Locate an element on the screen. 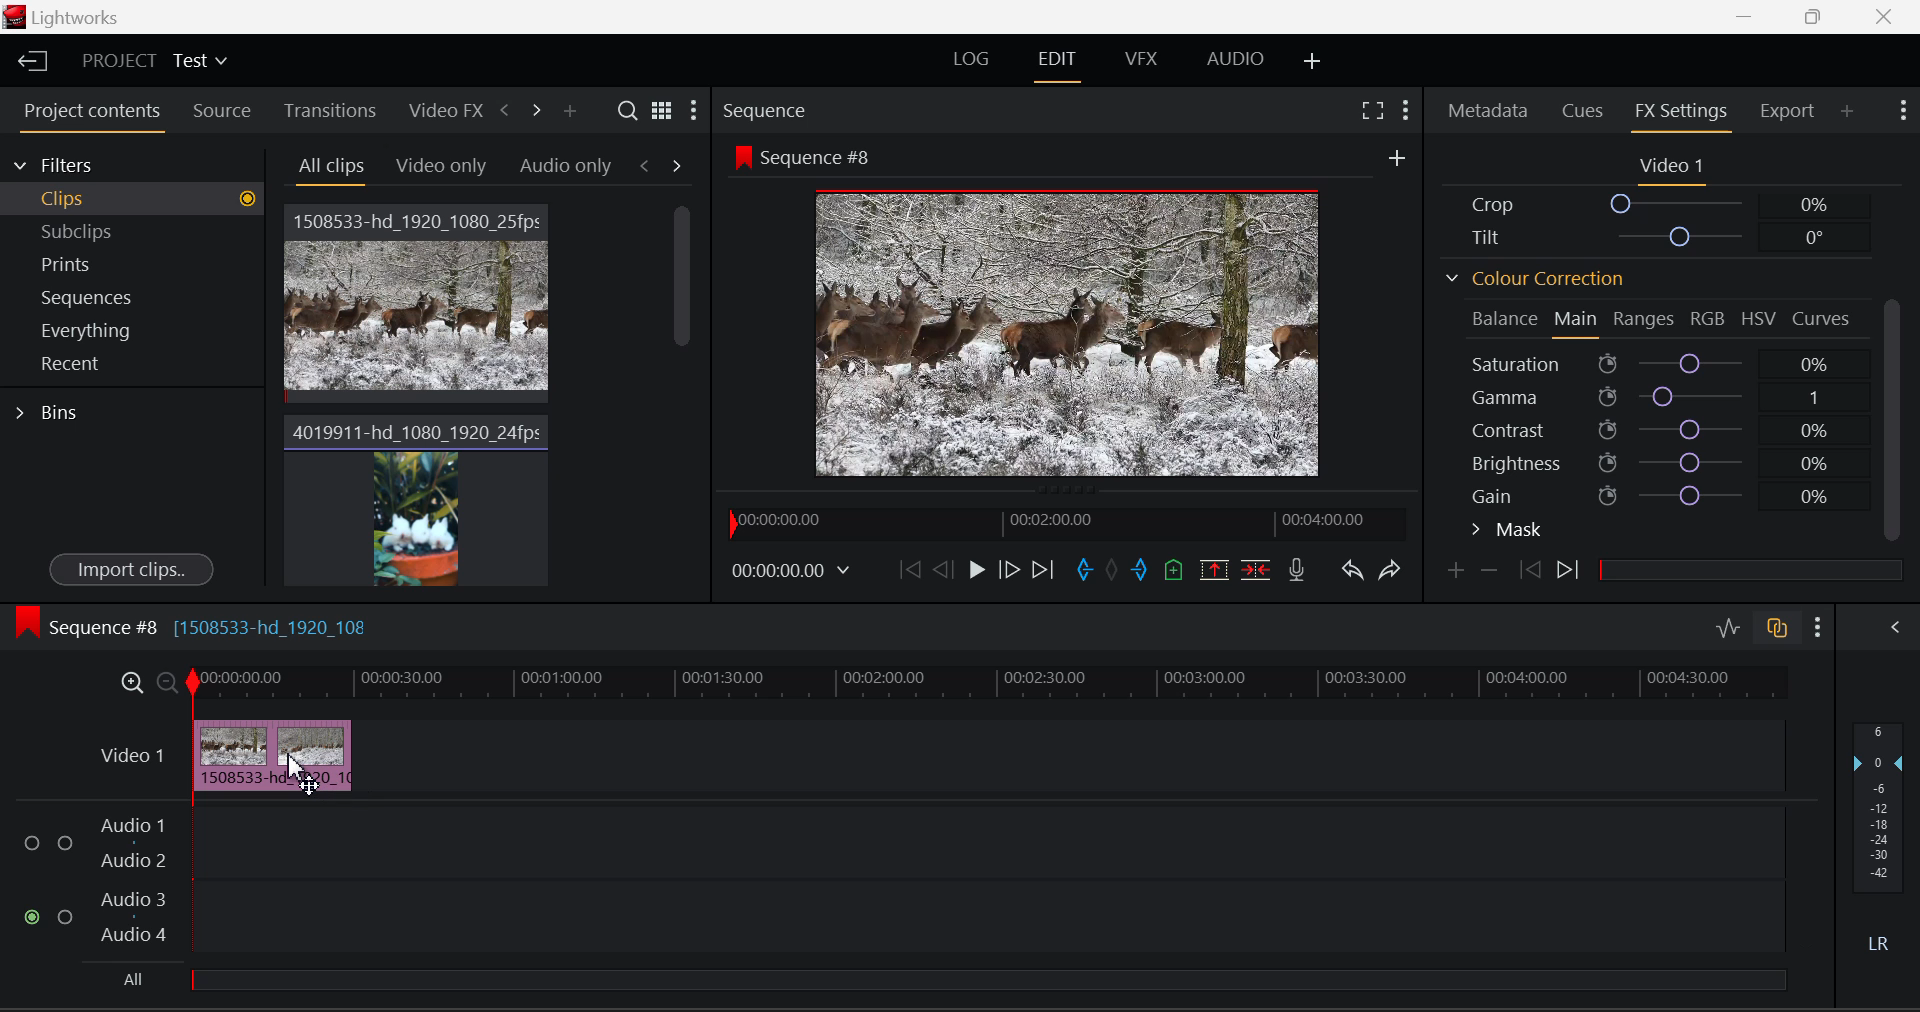 The height and width of the screenshot is (1012, 1920). Audio Input Field is located at coordinates (986, 840).